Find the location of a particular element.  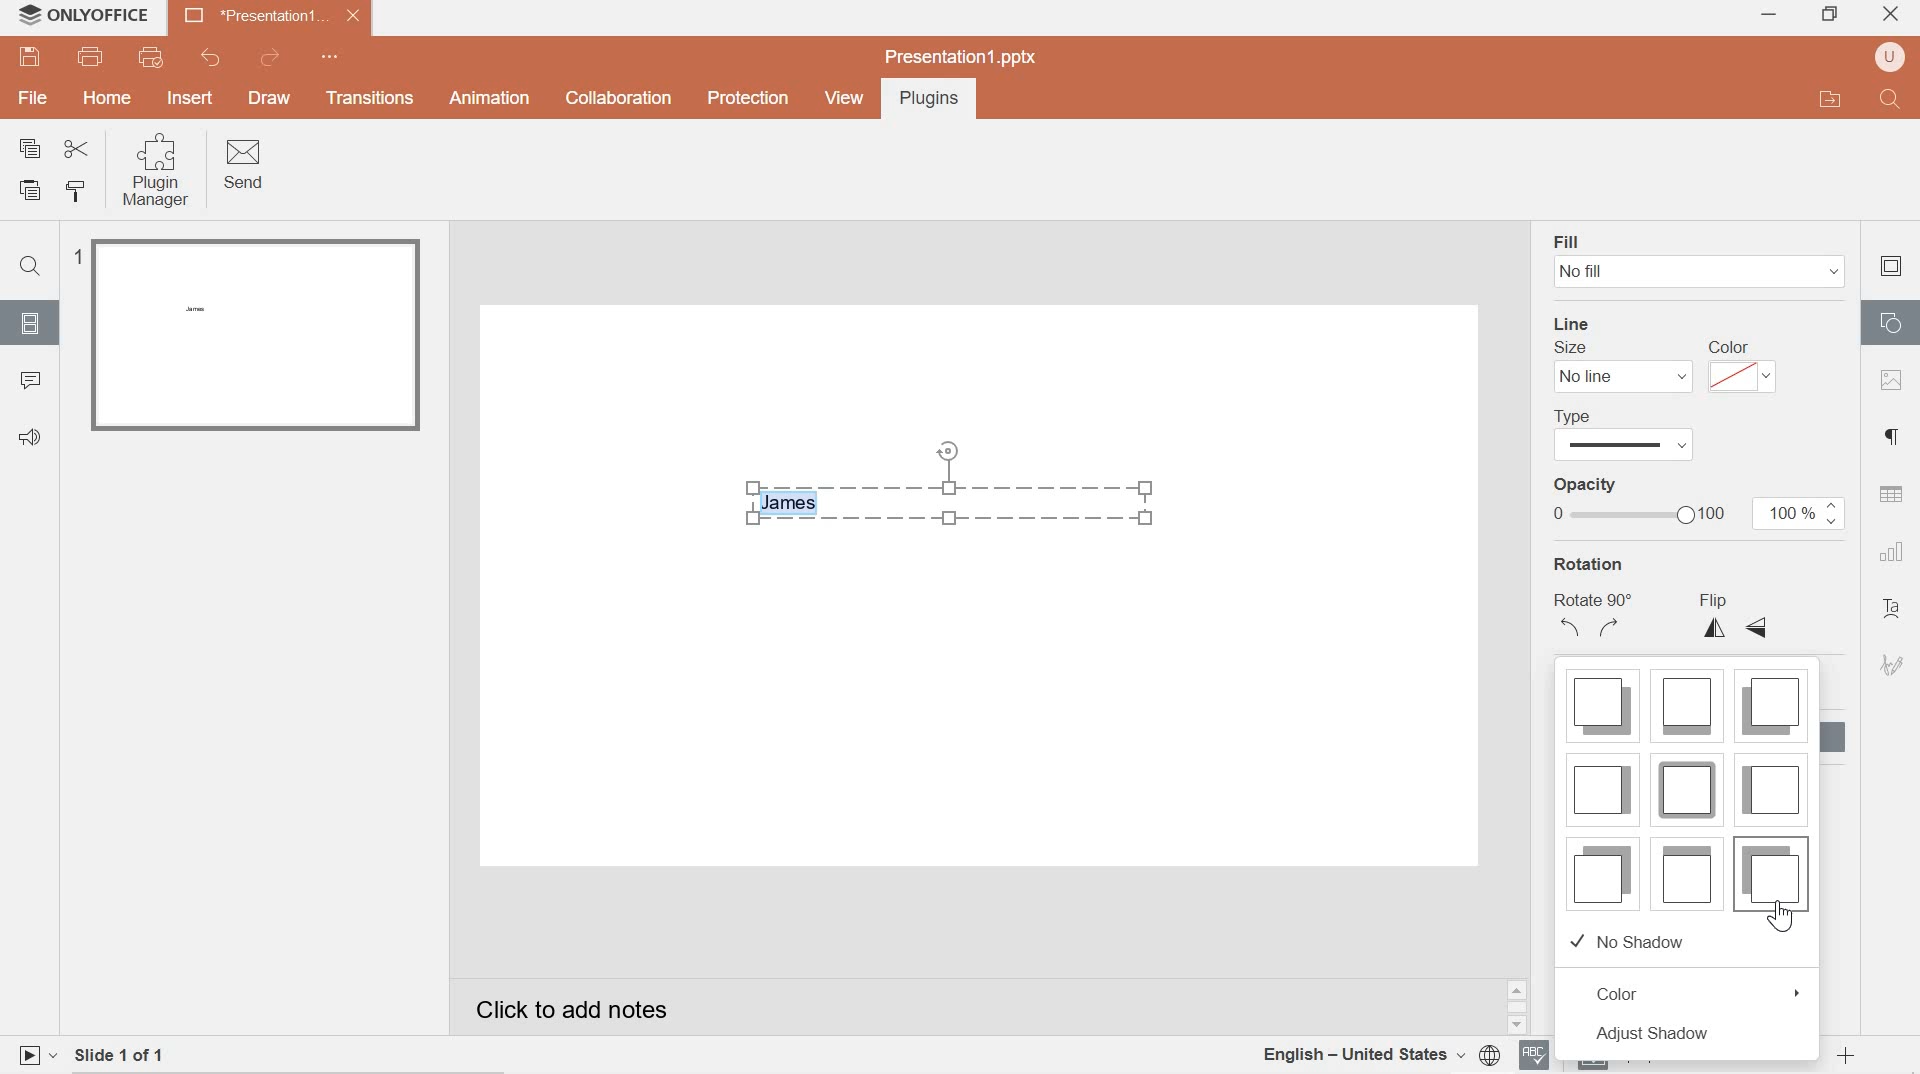

Feedback & support is located at coordinates (30, 437).